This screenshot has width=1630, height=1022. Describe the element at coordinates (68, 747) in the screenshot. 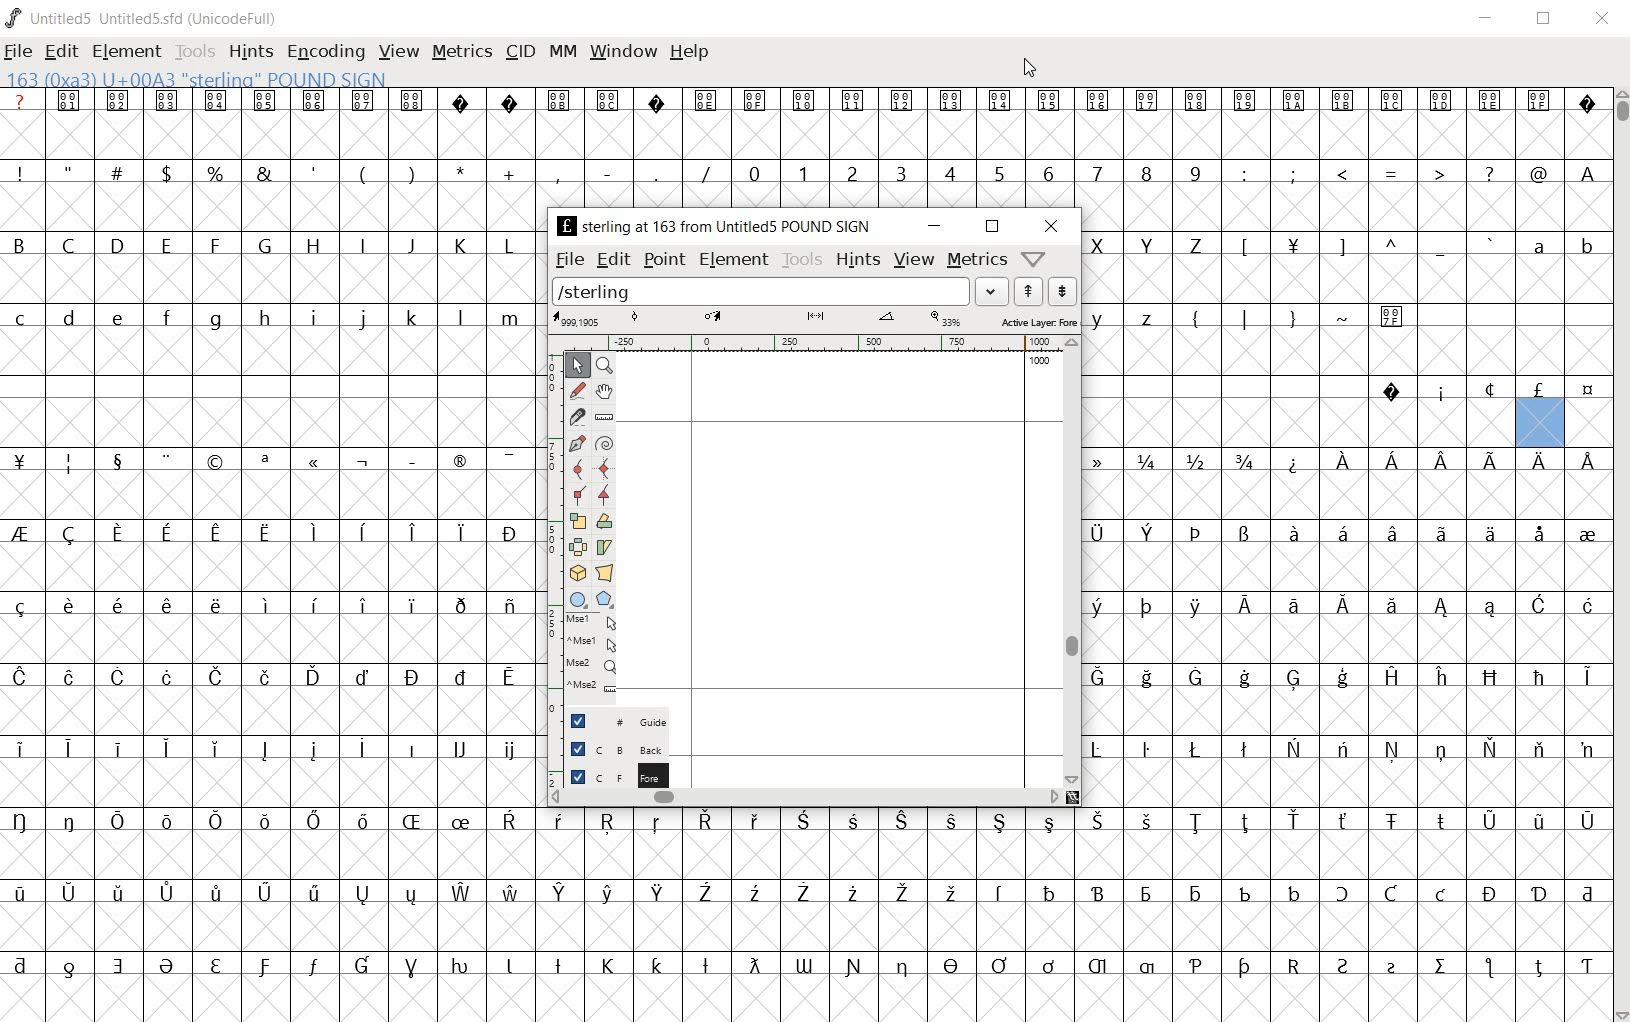

I see `Symbol` at that location.